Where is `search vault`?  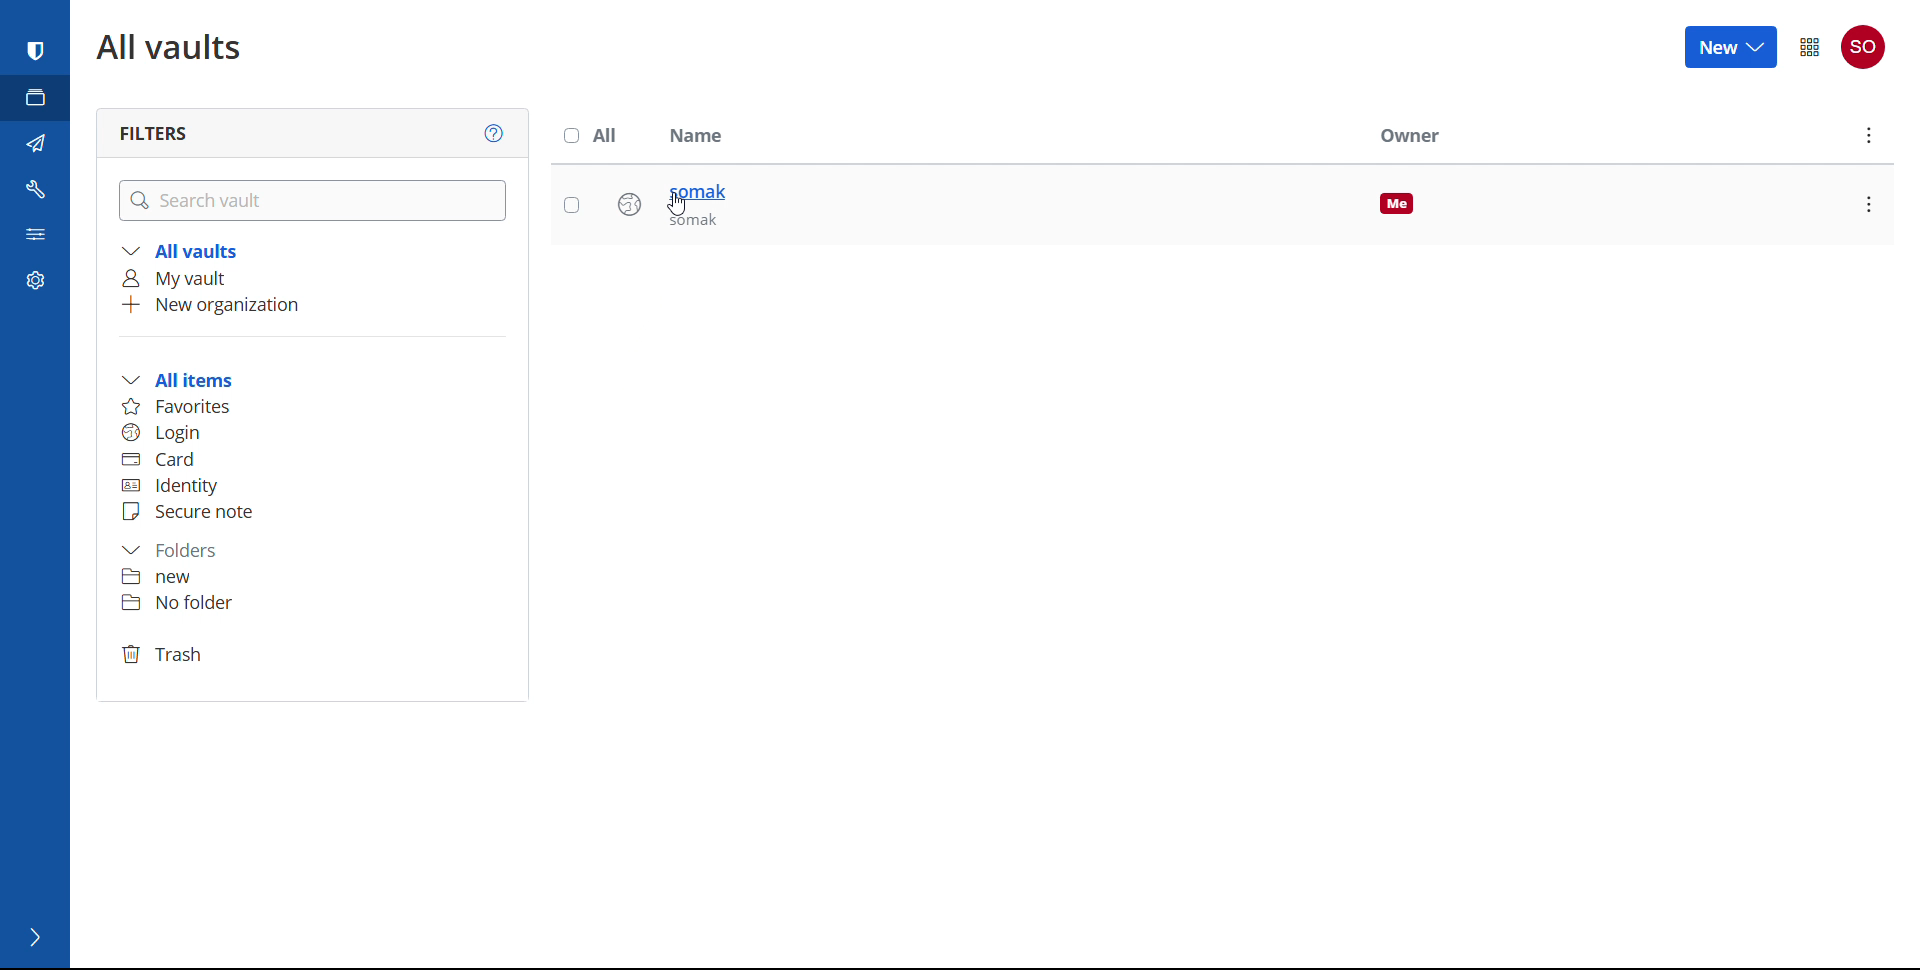 search vault is located at coordinates (313, 200).